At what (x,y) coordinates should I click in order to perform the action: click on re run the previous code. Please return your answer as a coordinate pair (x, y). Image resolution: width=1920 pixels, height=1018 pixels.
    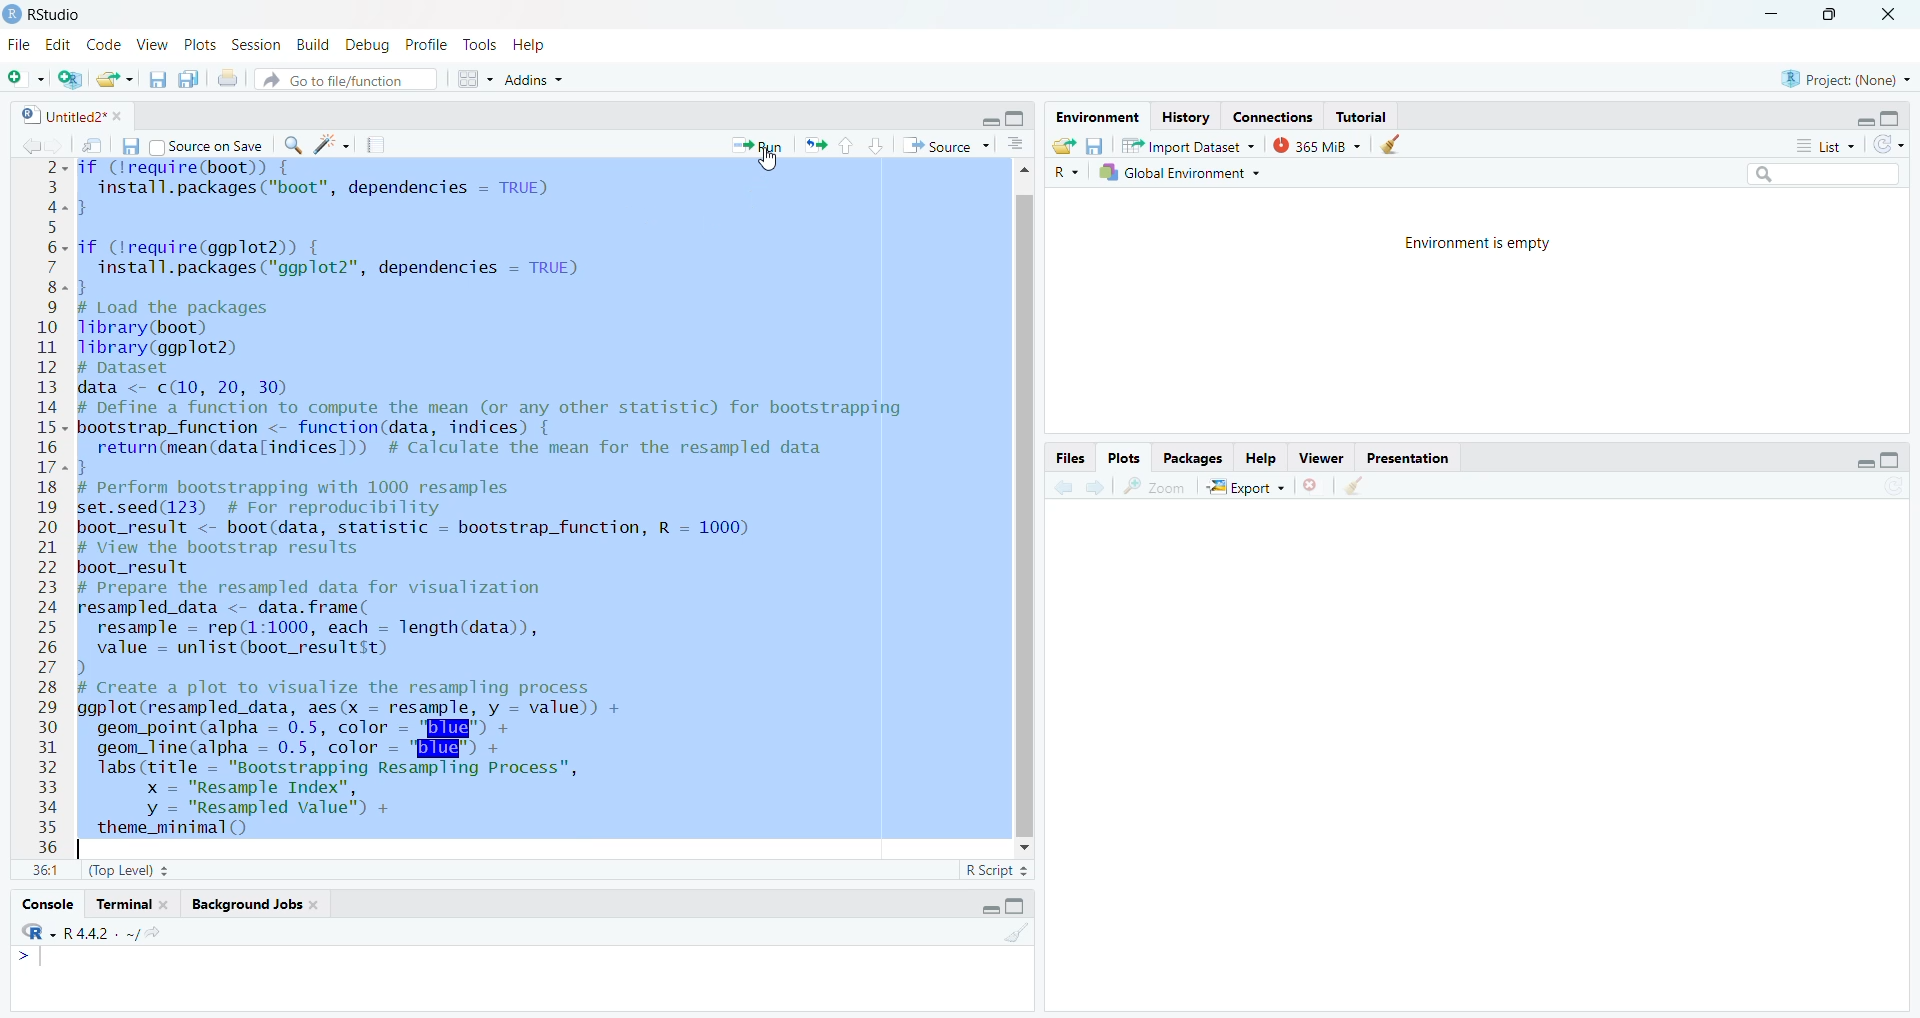
    Looking at the image, I should click on (813, 143).